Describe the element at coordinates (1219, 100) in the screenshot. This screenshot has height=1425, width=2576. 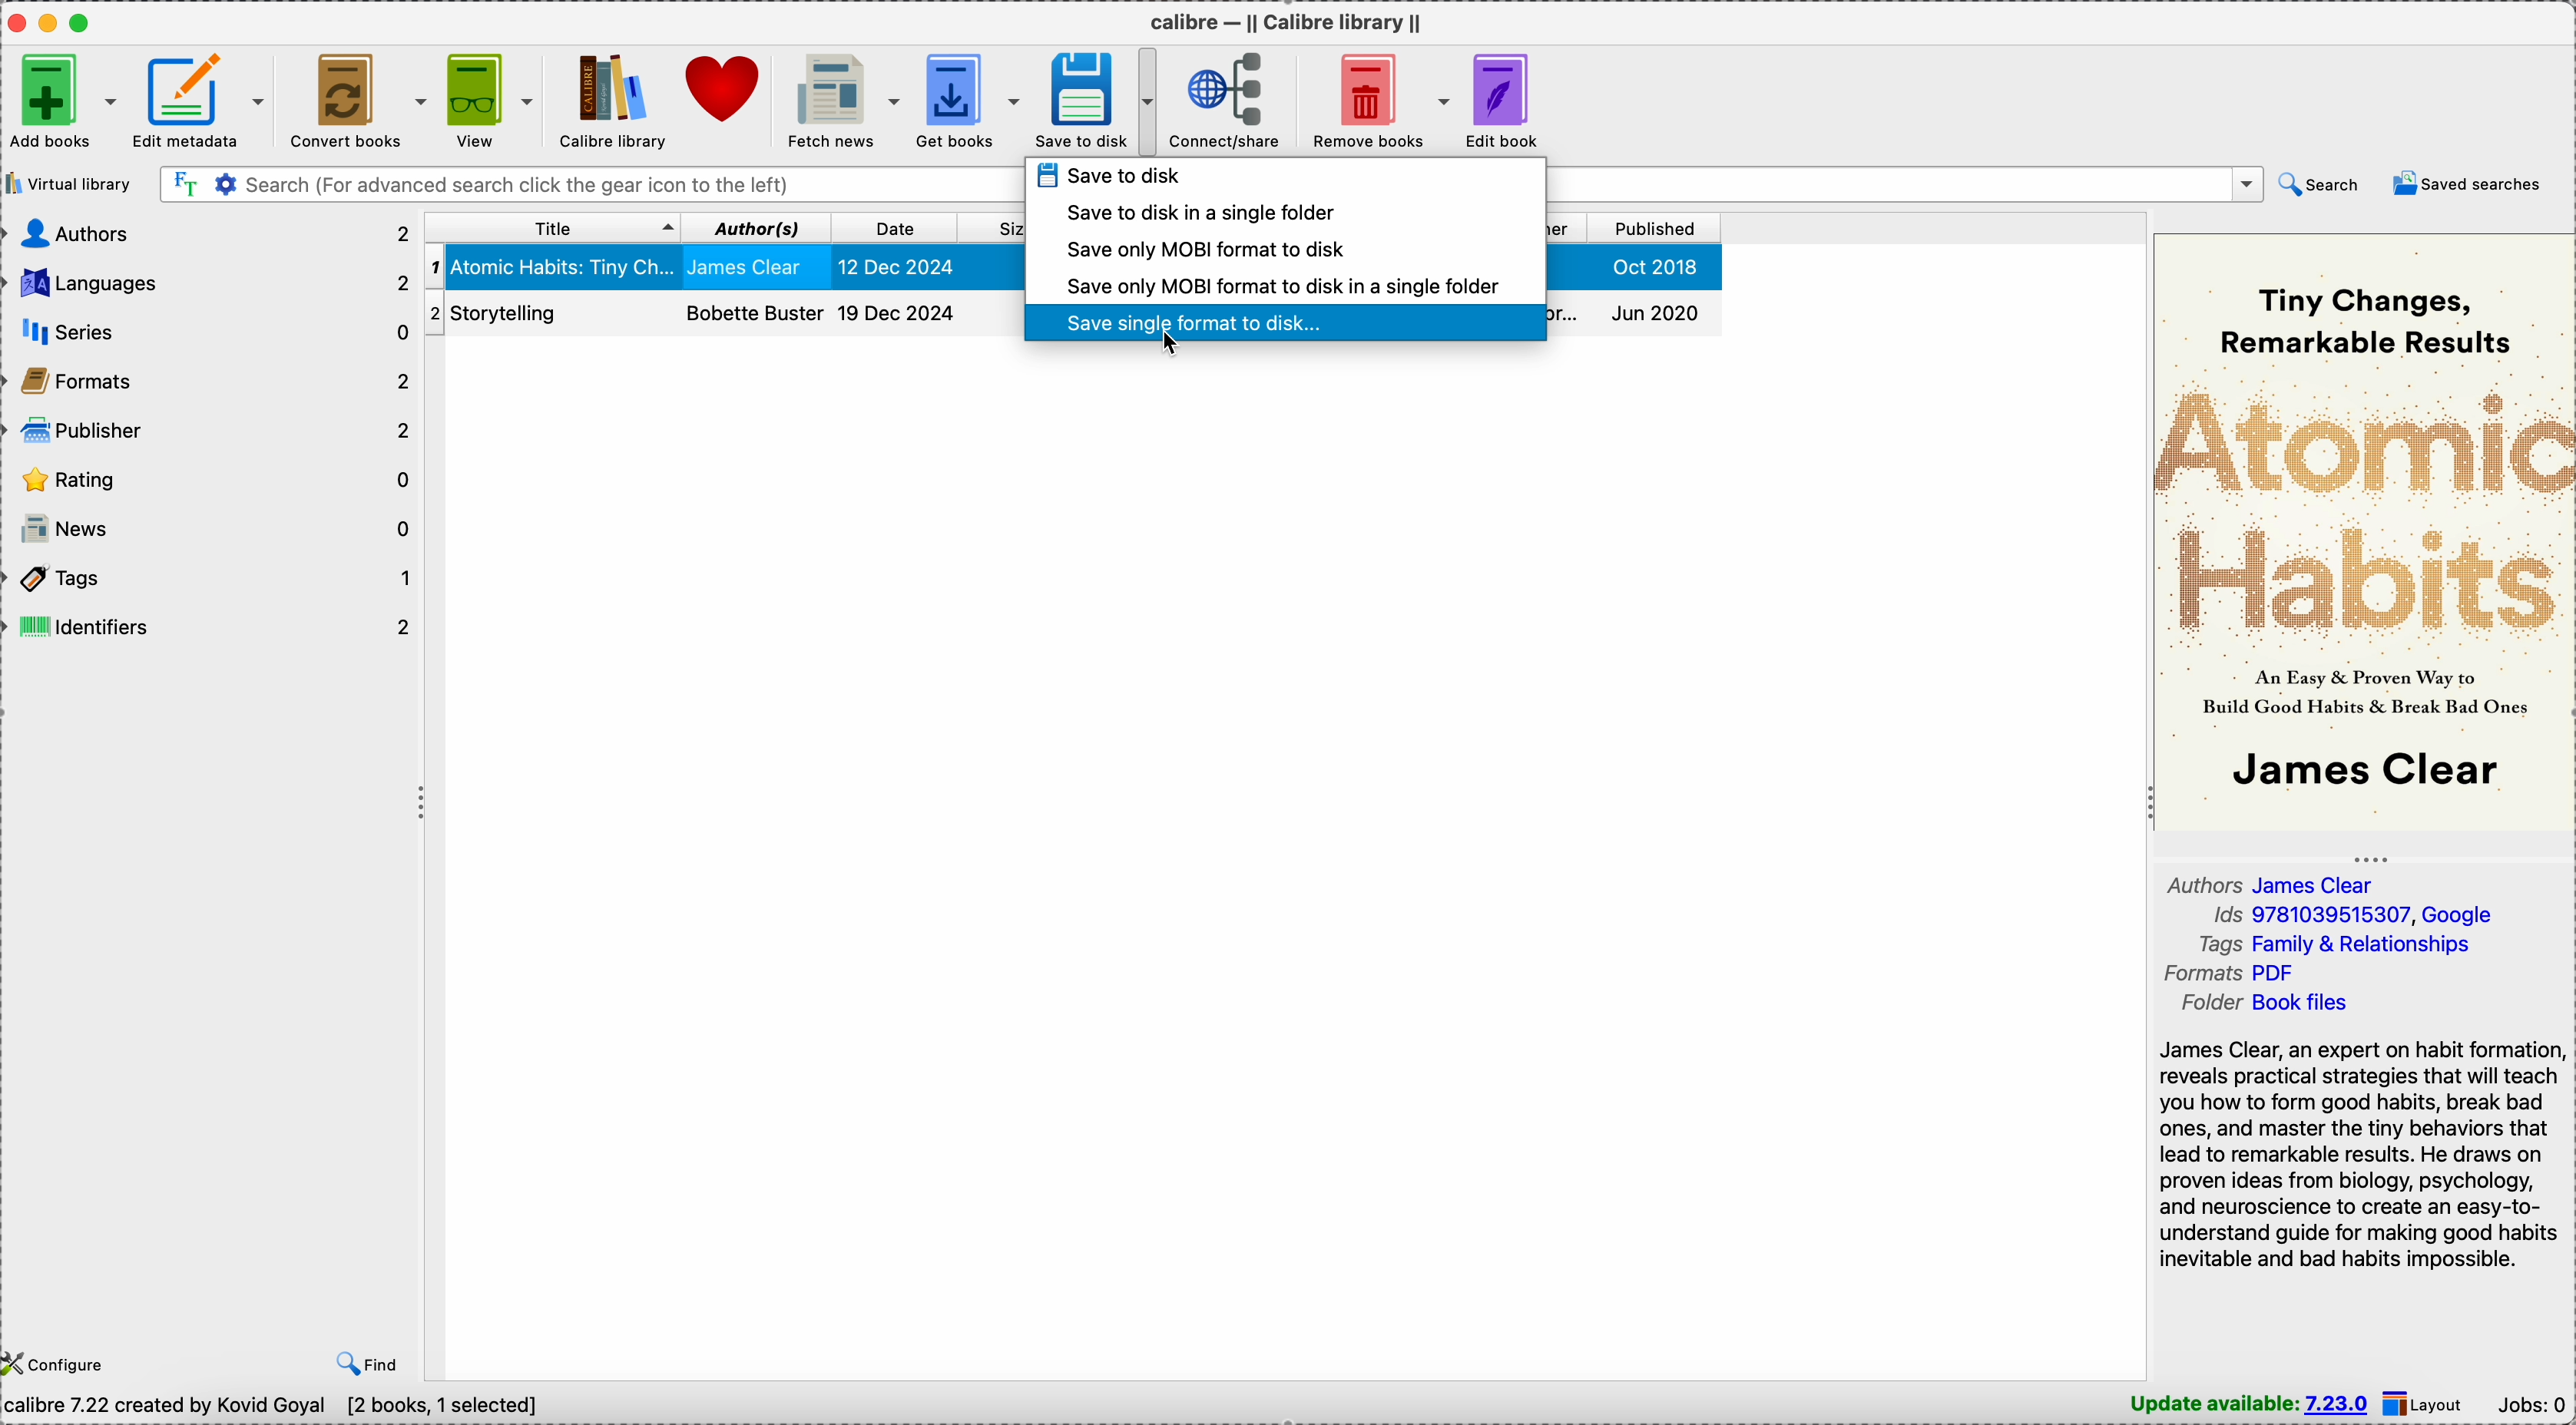
I see `connect/share` at that location.